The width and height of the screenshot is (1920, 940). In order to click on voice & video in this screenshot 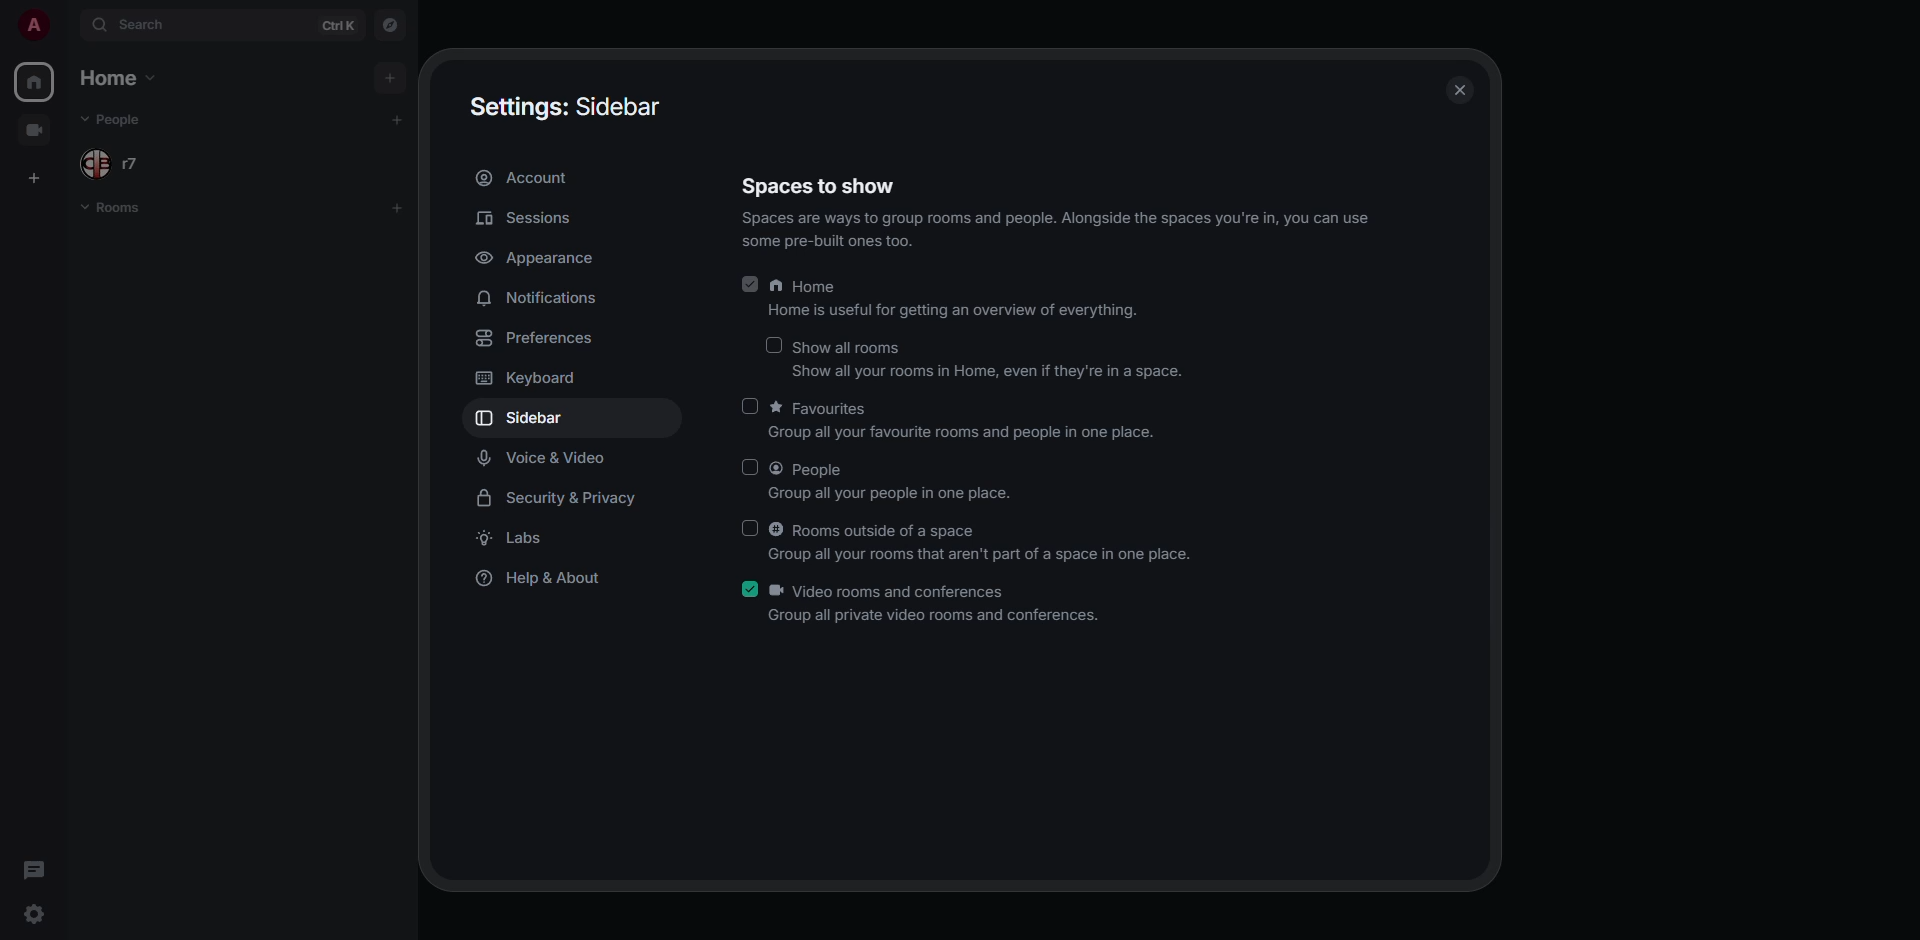, I will do `click(542, 457)`.